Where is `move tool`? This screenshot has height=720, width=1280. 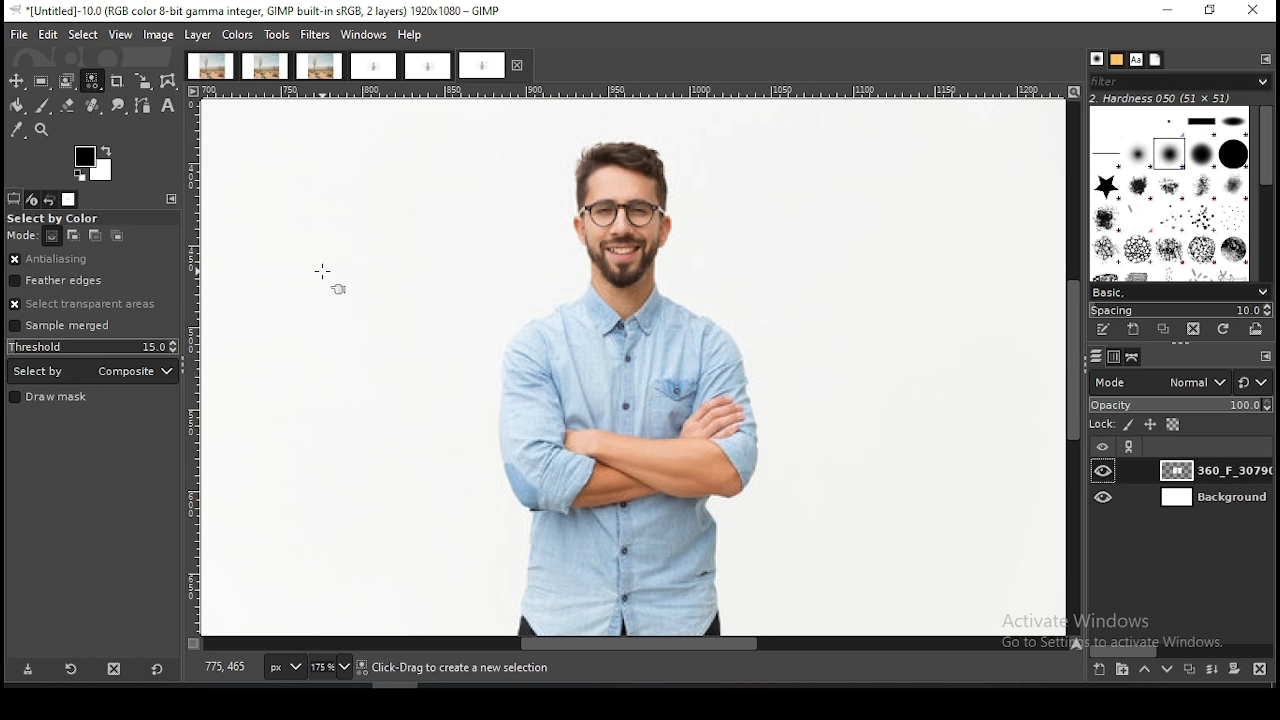 move tool is located at coordinates (16, 81).